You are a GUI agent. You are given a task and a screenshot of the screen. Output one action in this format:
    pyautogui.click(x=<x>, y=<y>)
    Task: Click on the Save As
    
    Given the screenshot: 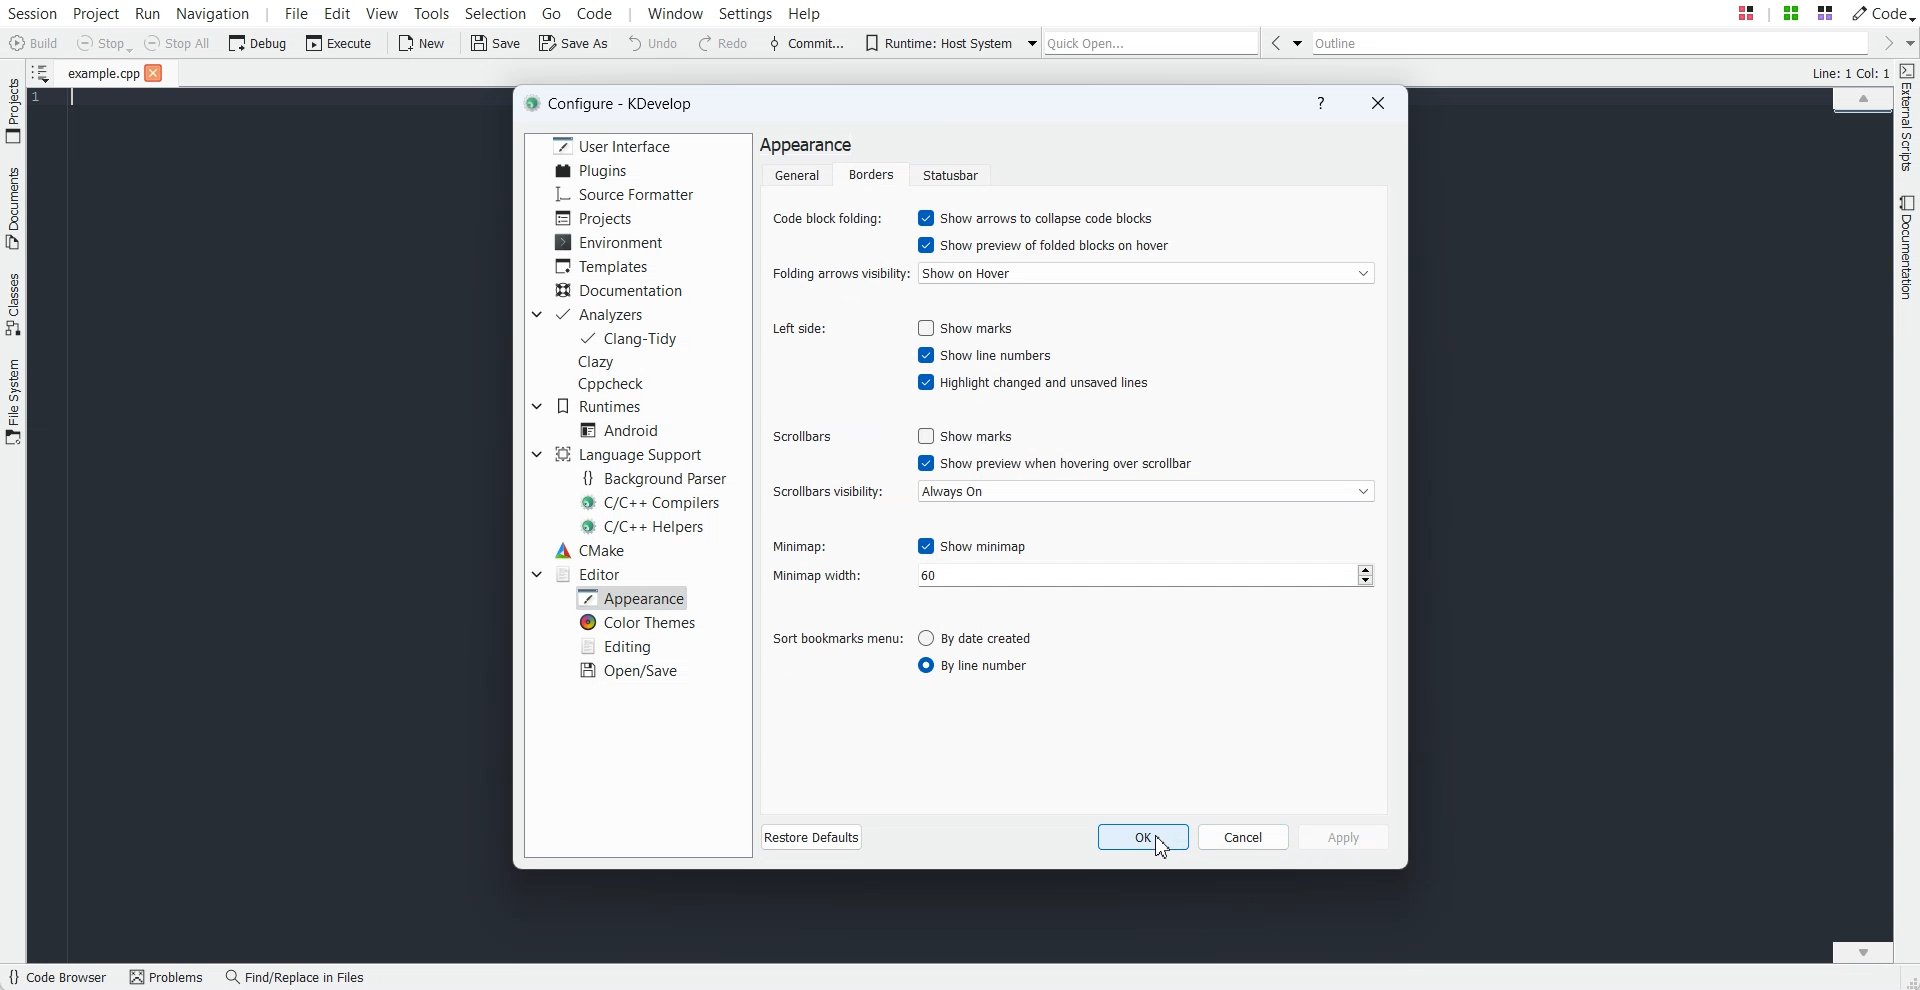 What is the action you would take?
    pyautogui.click(x=571, y=42)
    